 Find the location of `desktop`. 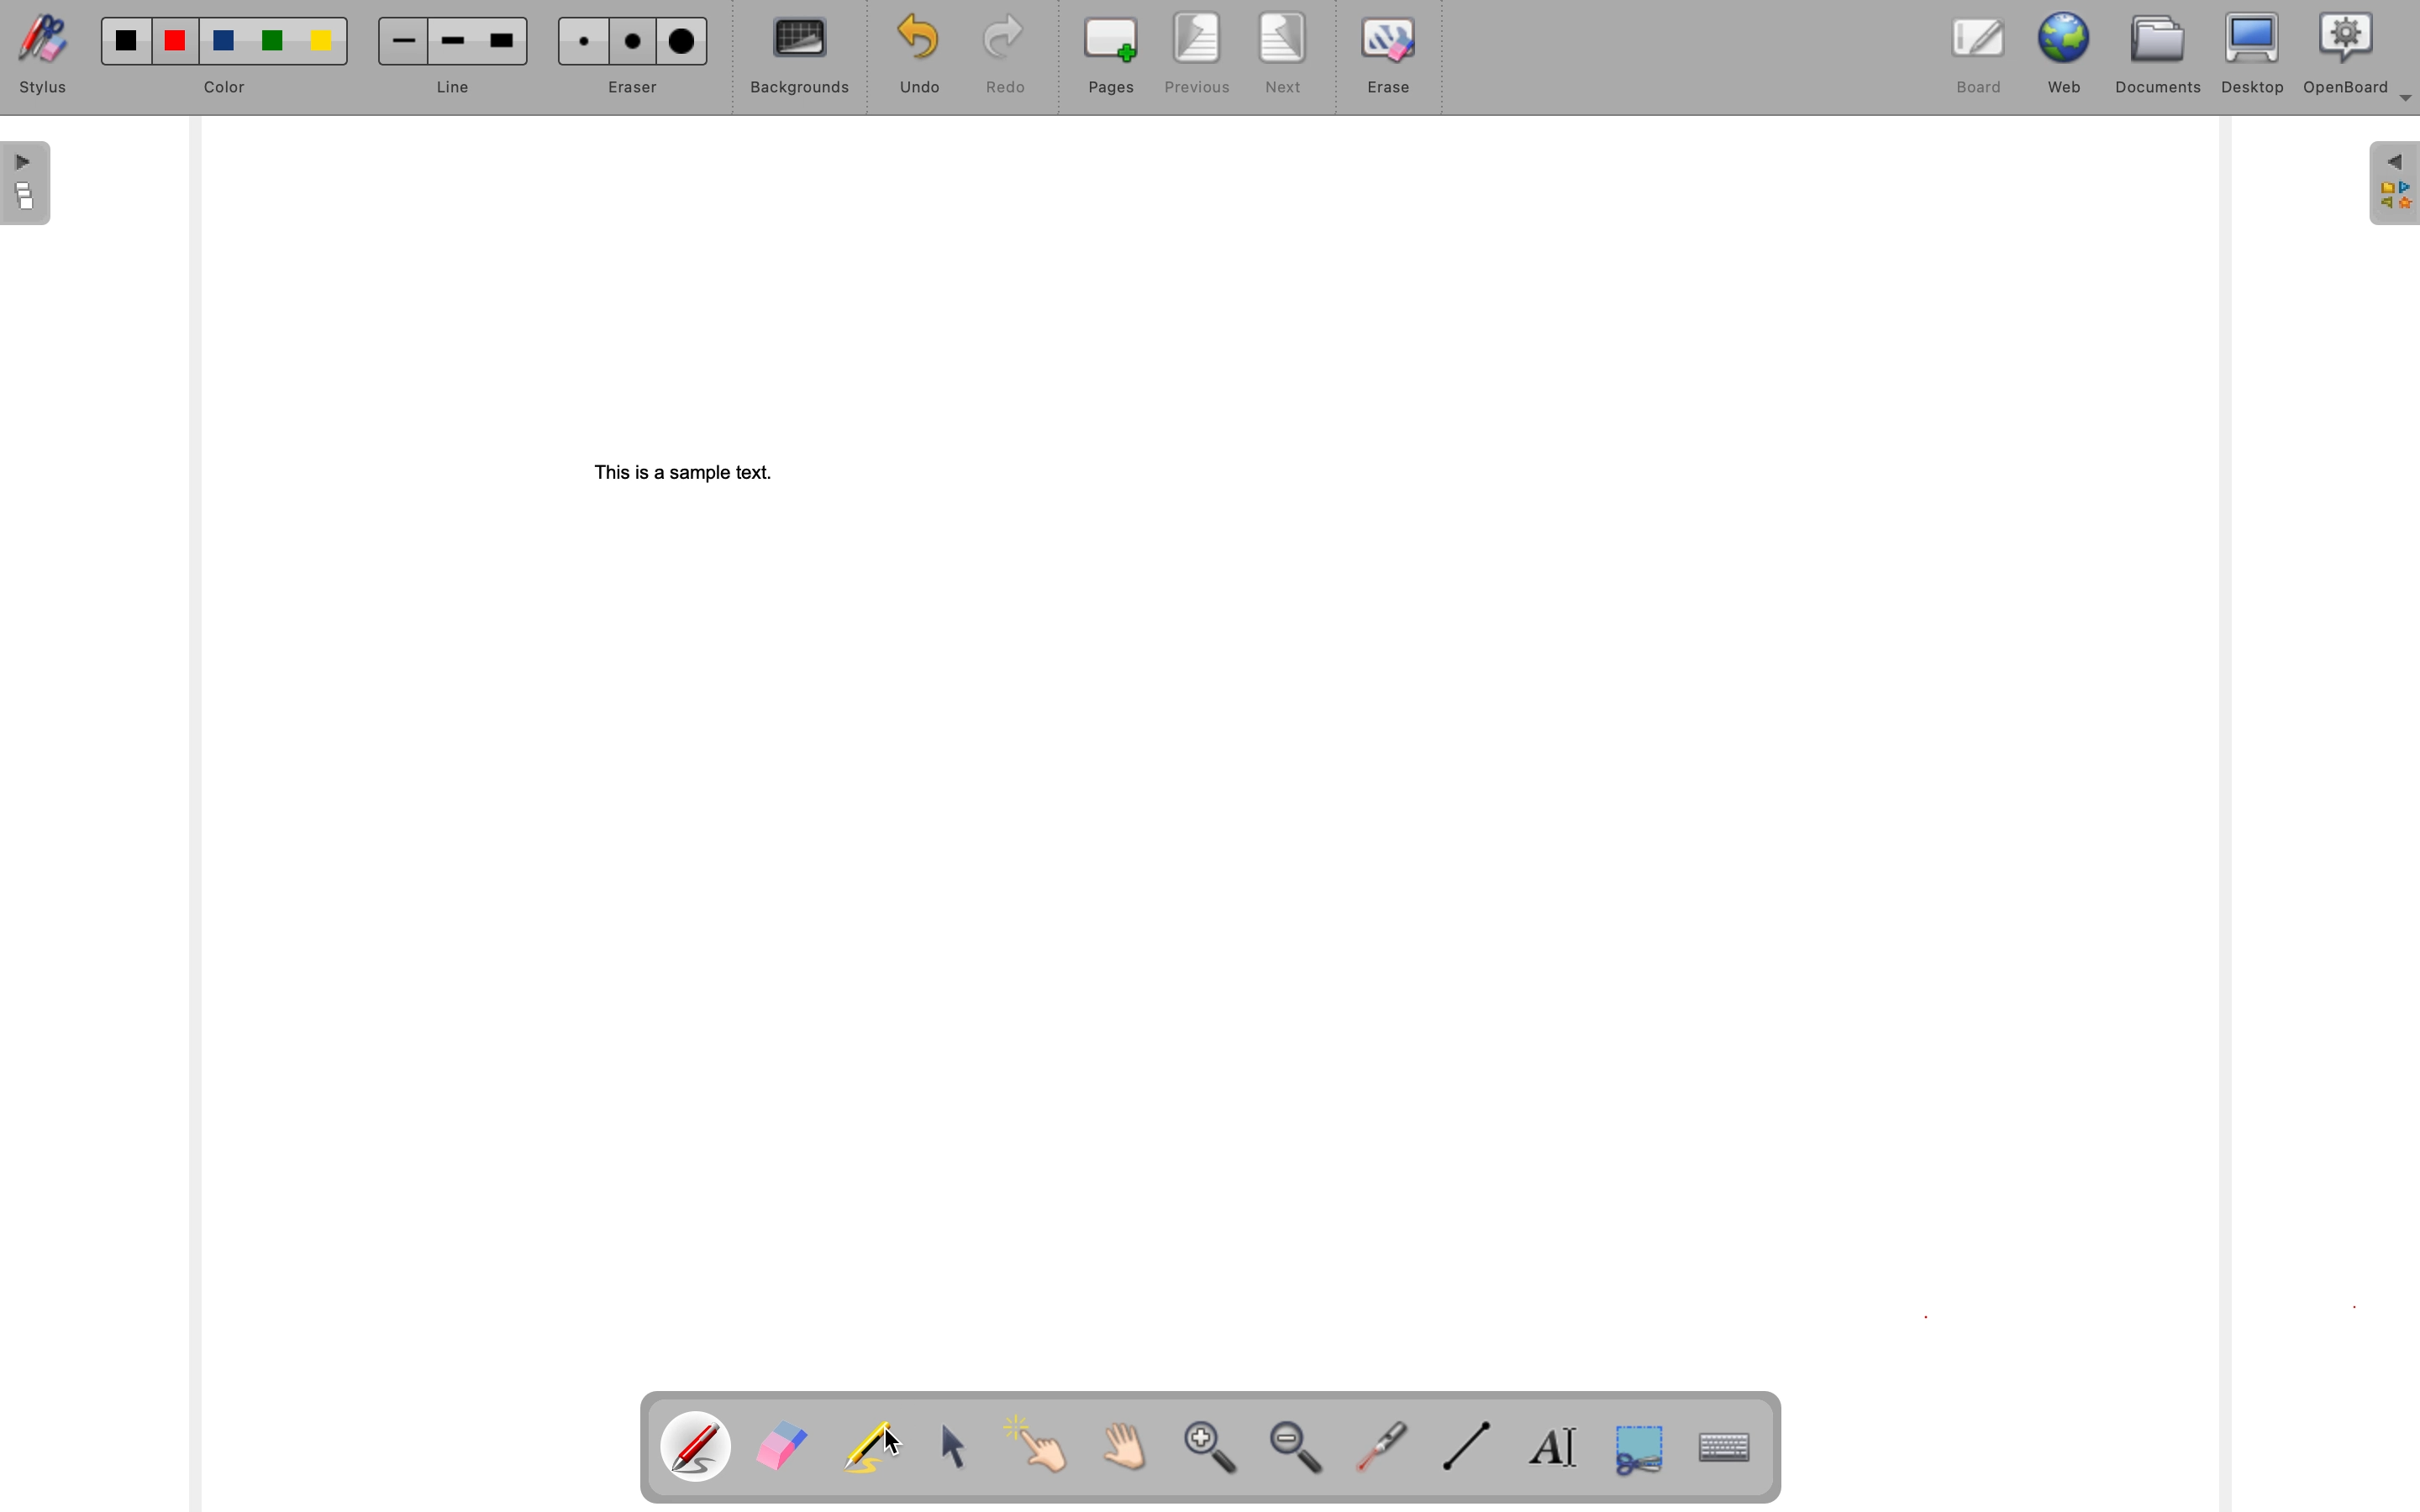

desktop is located at coordinates (2255, 54).